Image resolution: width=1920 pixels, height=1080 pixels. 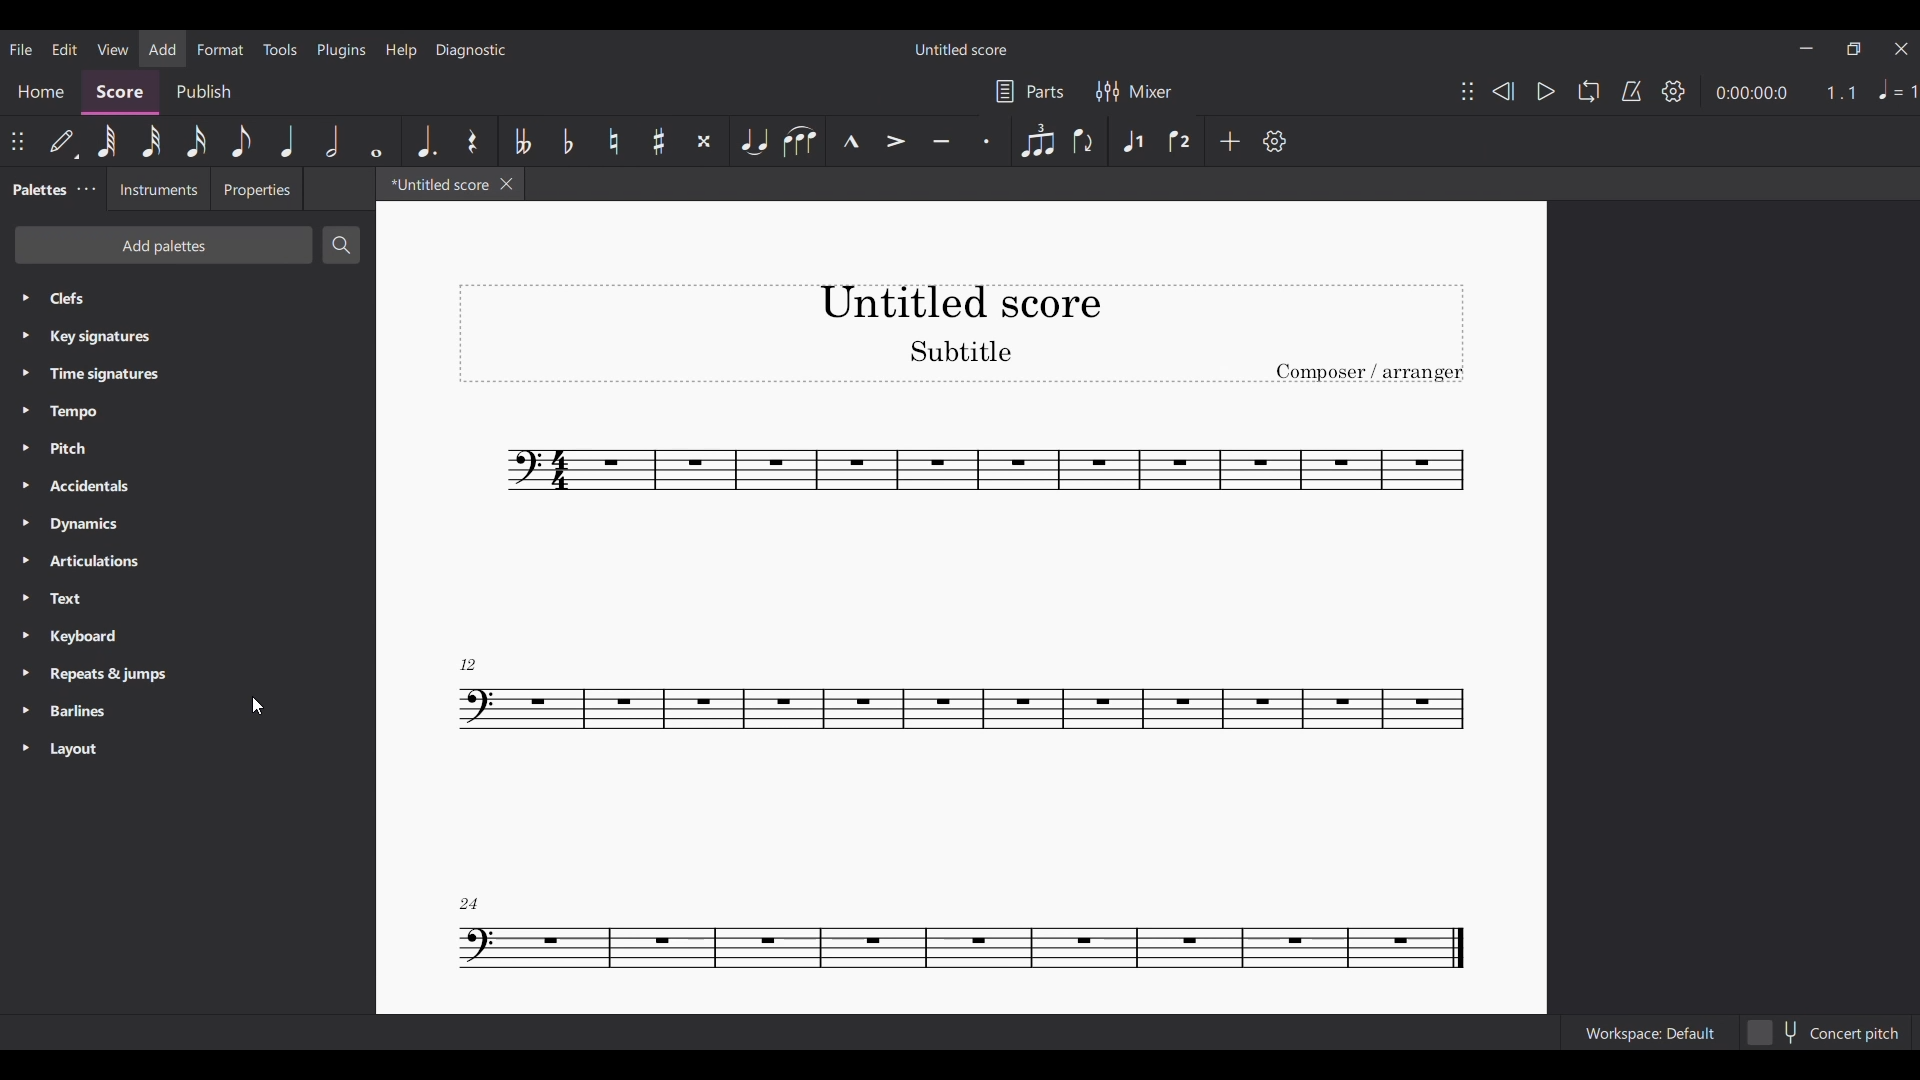 What do you see at coordinates (201, 90) in the screenshot?
I see `Publish` at bounding box center [201, 90].